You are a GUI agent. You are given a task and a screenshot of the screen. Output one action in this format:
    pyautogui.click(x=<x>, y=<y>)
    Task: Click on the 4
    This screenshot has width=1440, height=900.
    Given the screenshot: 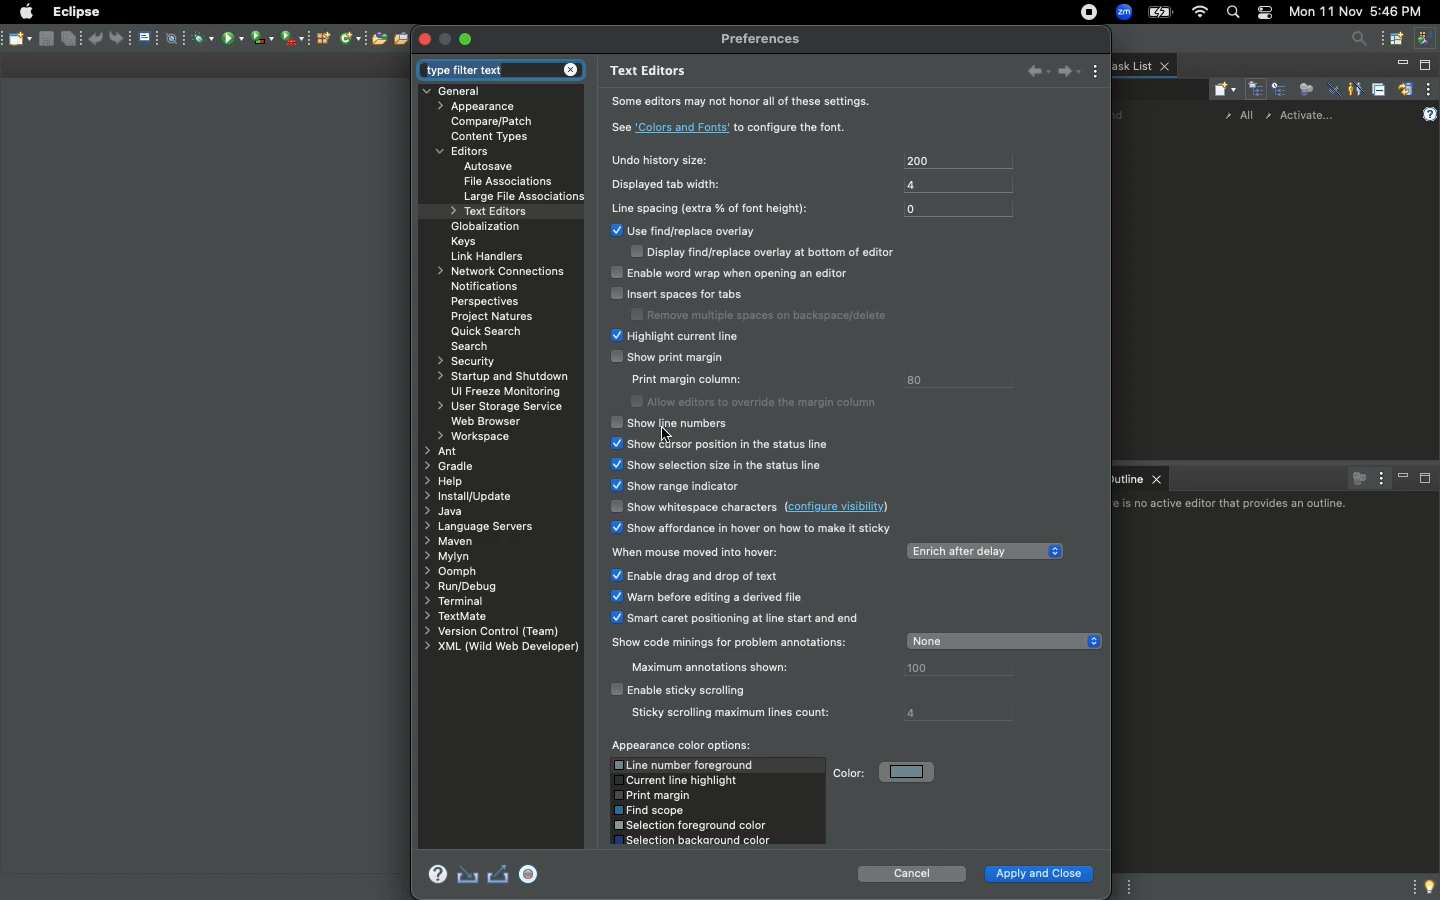 What is the action you would take?
    pyautogui.click(x=957, y=710)
    